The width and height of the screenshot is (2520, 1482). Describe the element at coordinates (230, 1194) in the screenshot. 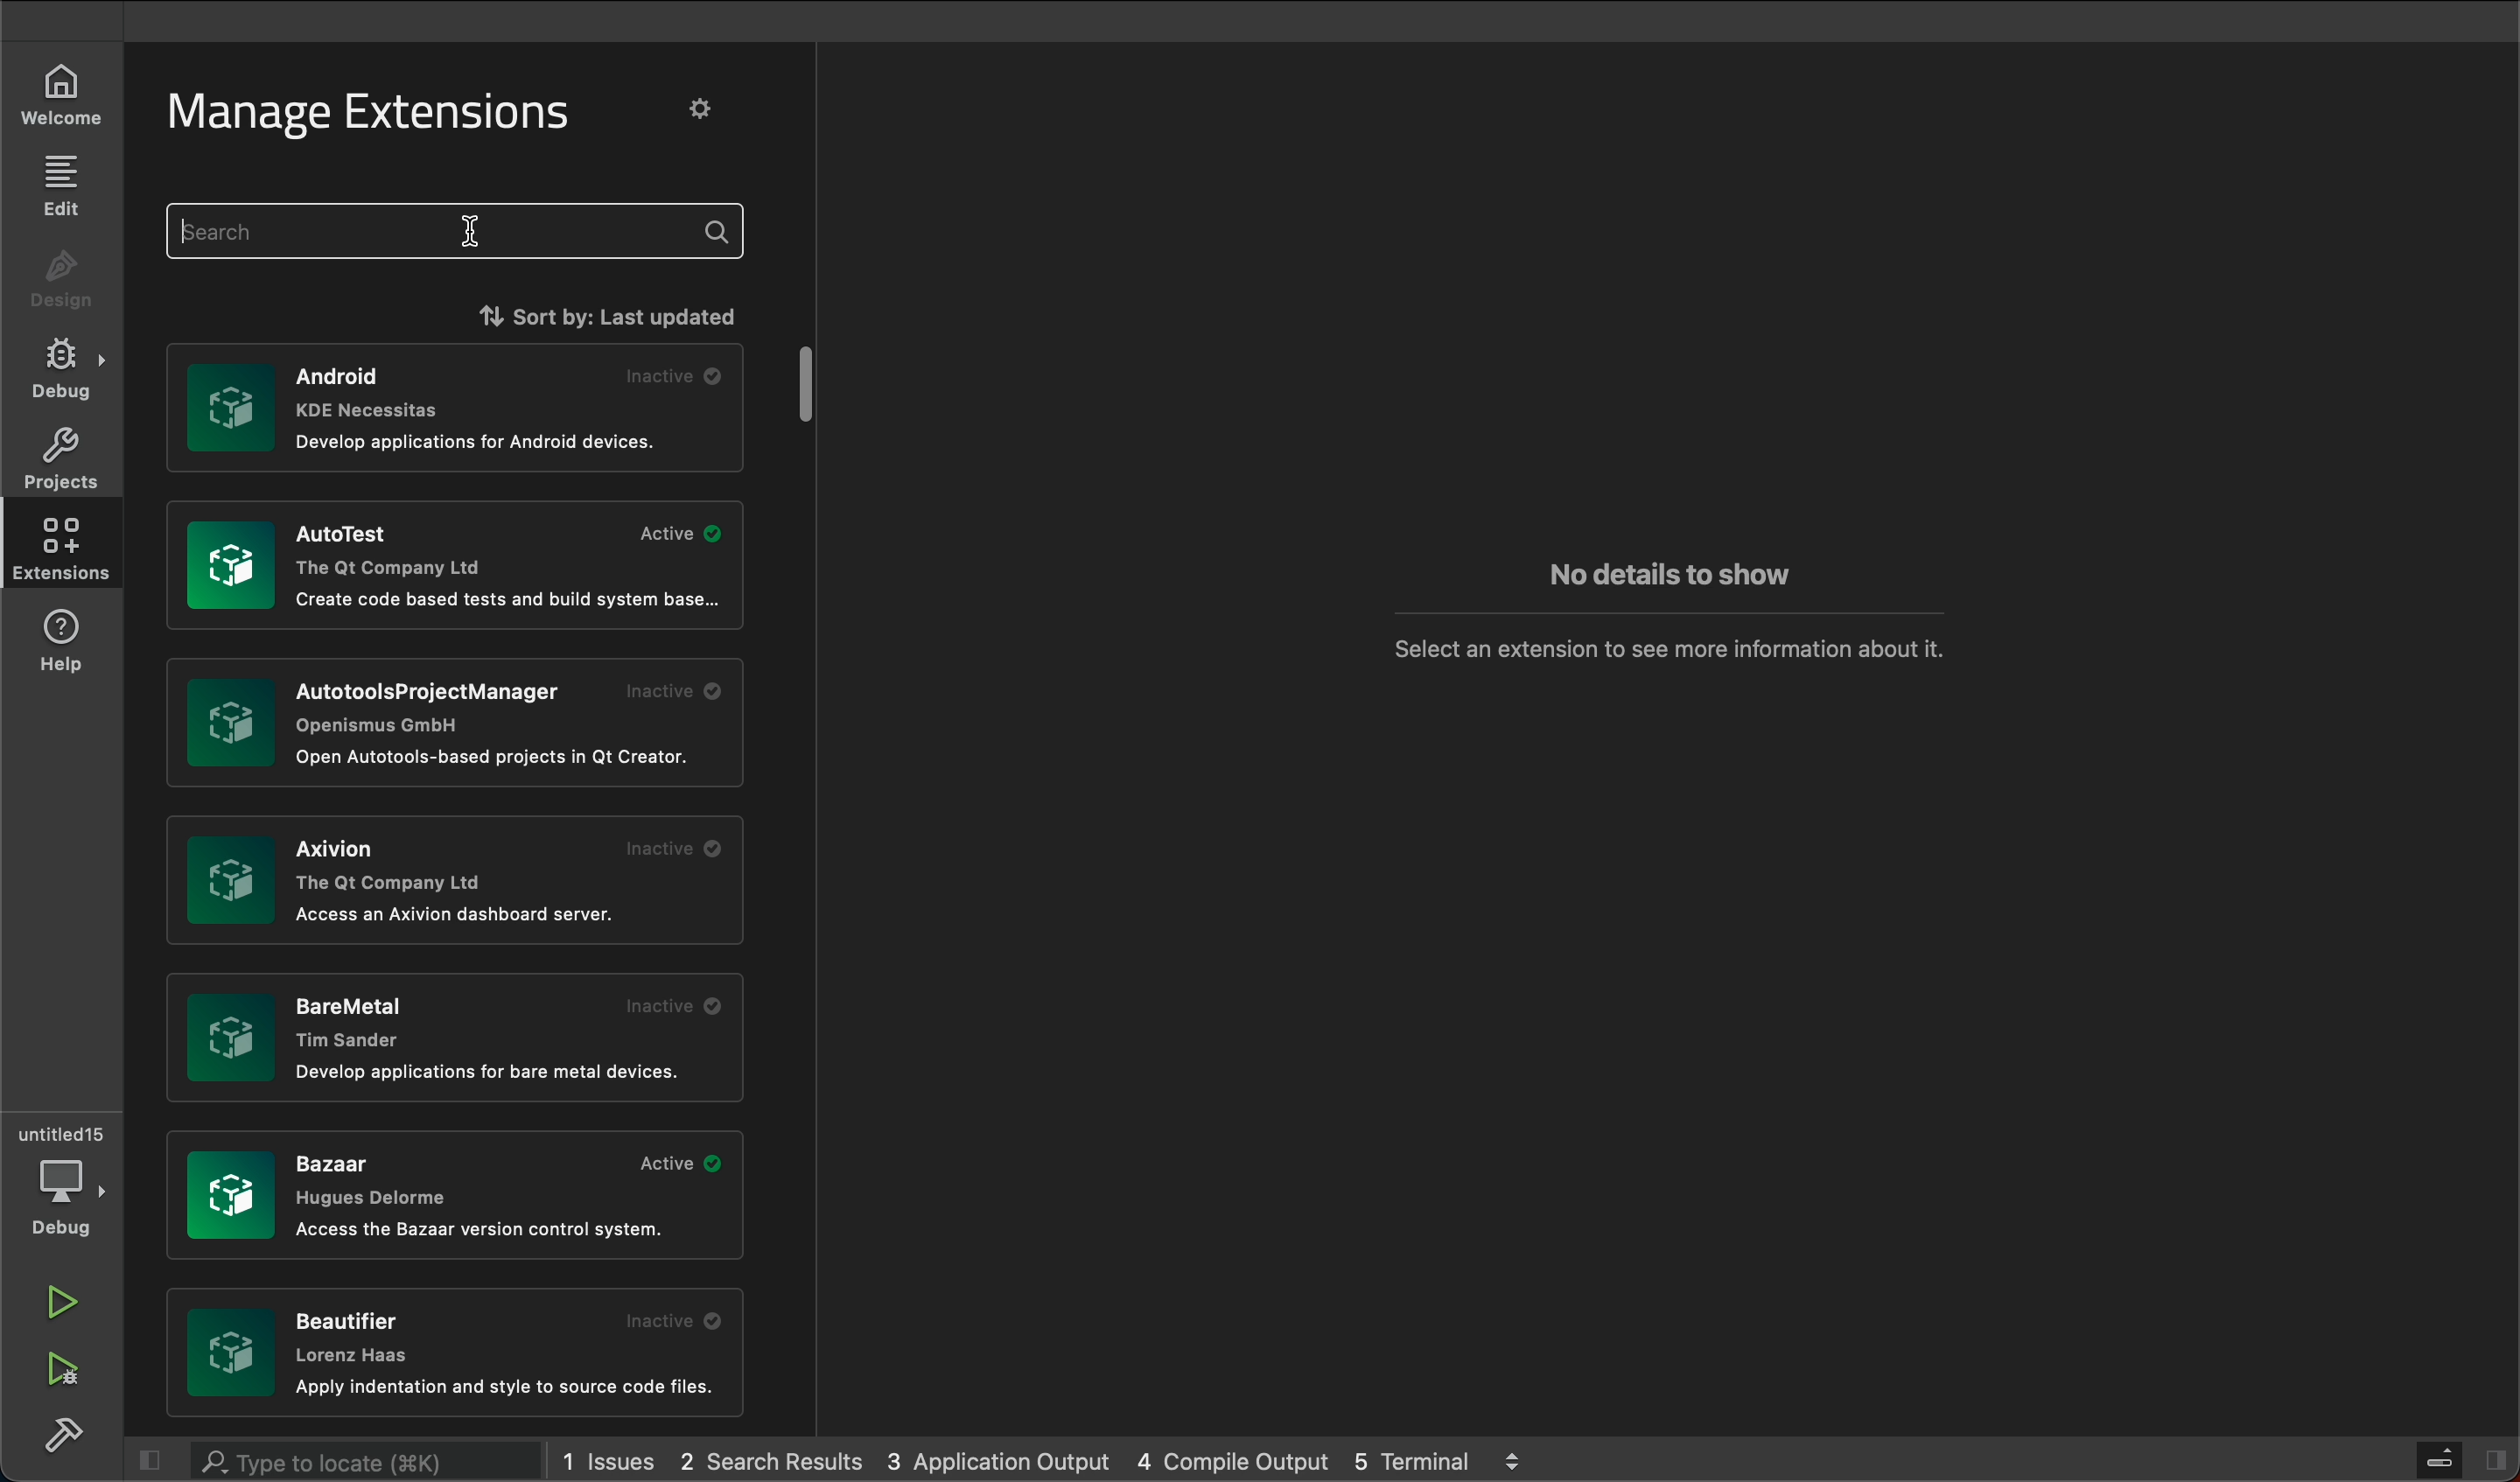

I see `image` at that location.